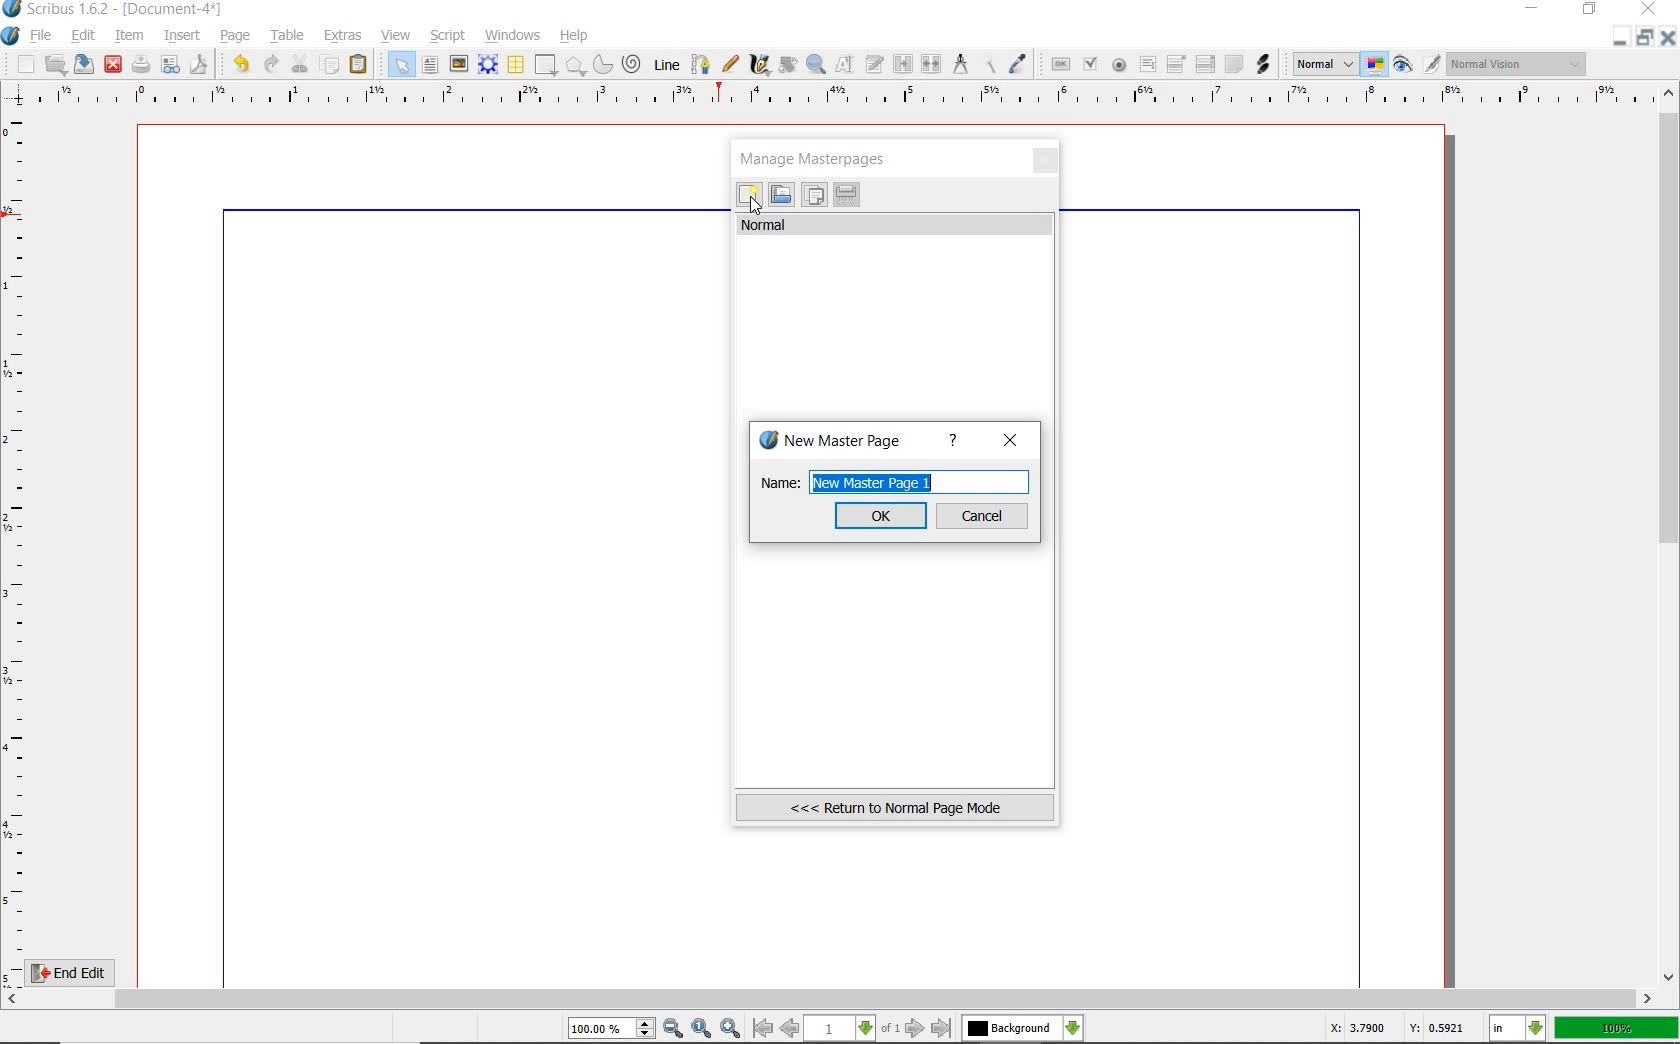 This screenshot has width=1680, height=1044. I want to click on close, so click(1670, 37).